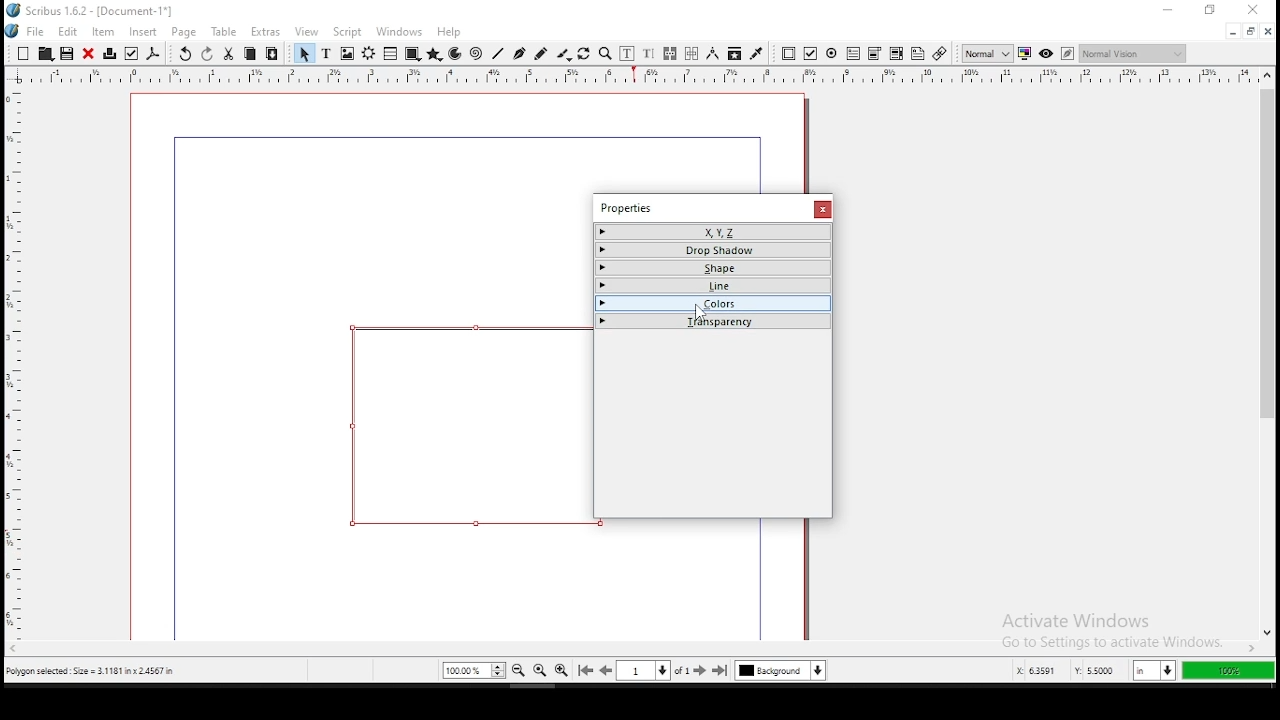 This screenshot has height=720, width=1280. What do you see at coordinates (1232, 33) in the screenshot?
I see `minimize` at bounding box center [1232, 33].